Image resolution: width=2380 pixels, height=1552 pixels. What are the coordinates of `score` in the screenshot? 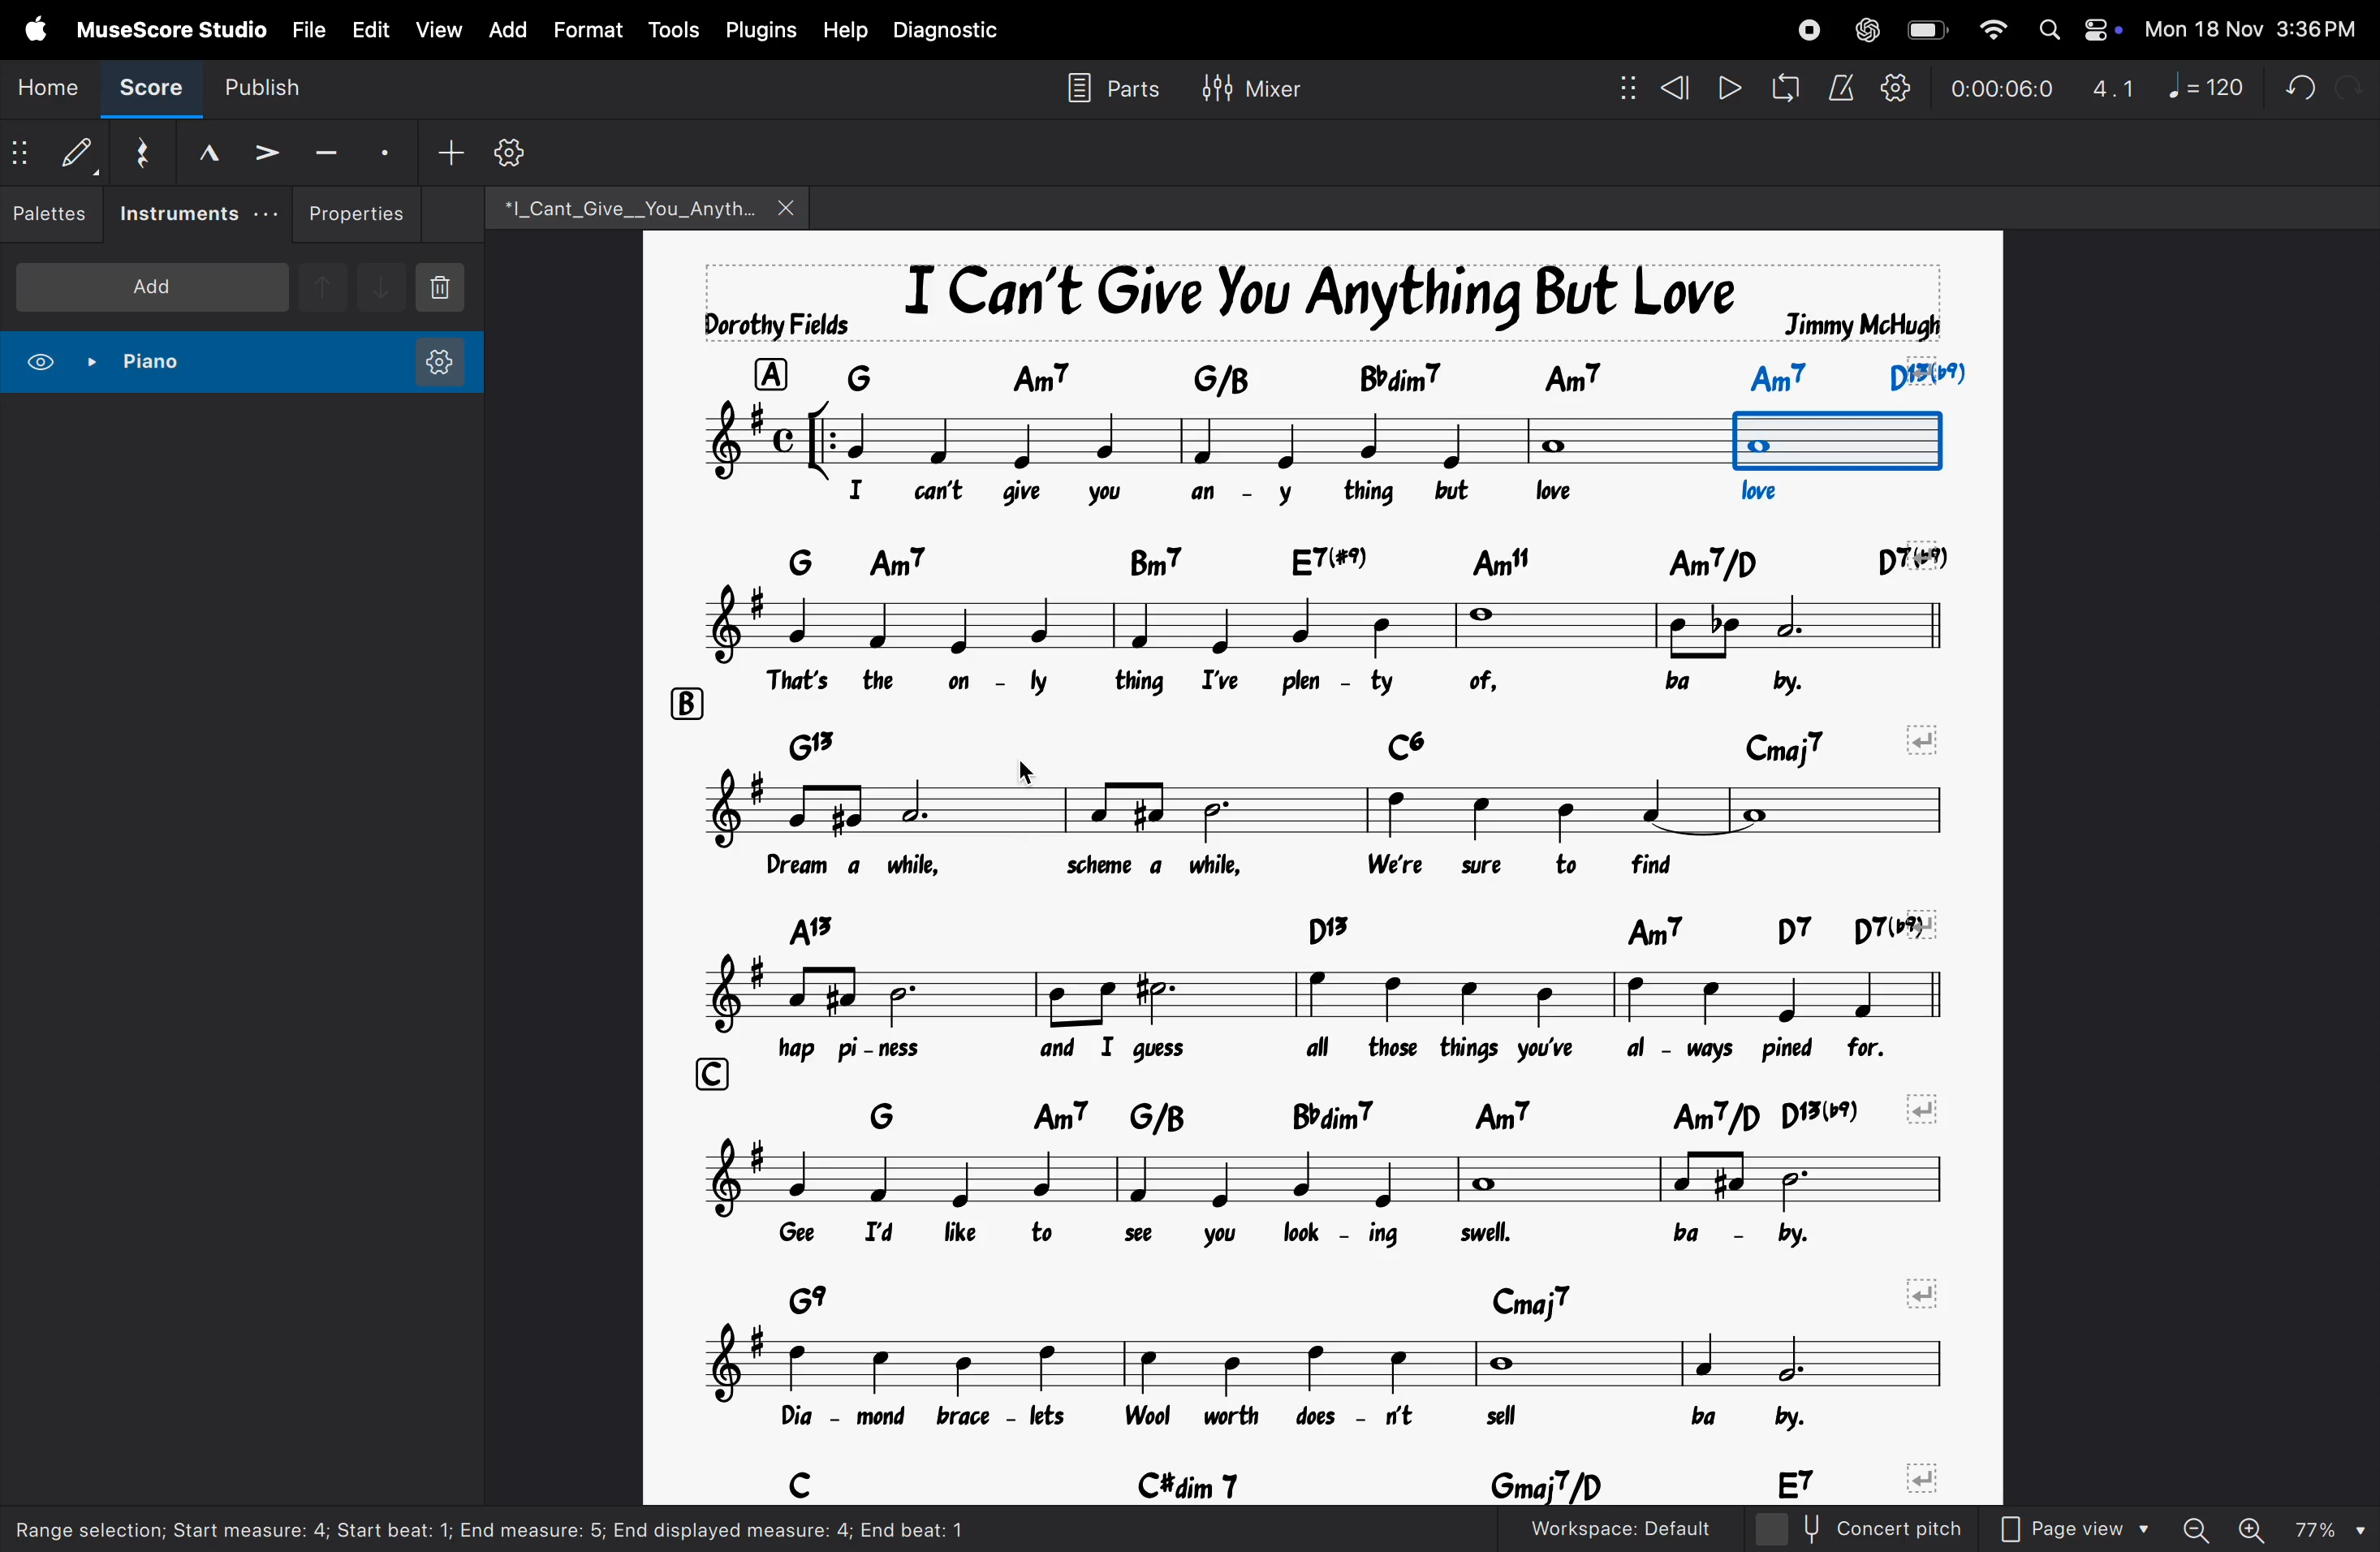 It's located at (142, 90).